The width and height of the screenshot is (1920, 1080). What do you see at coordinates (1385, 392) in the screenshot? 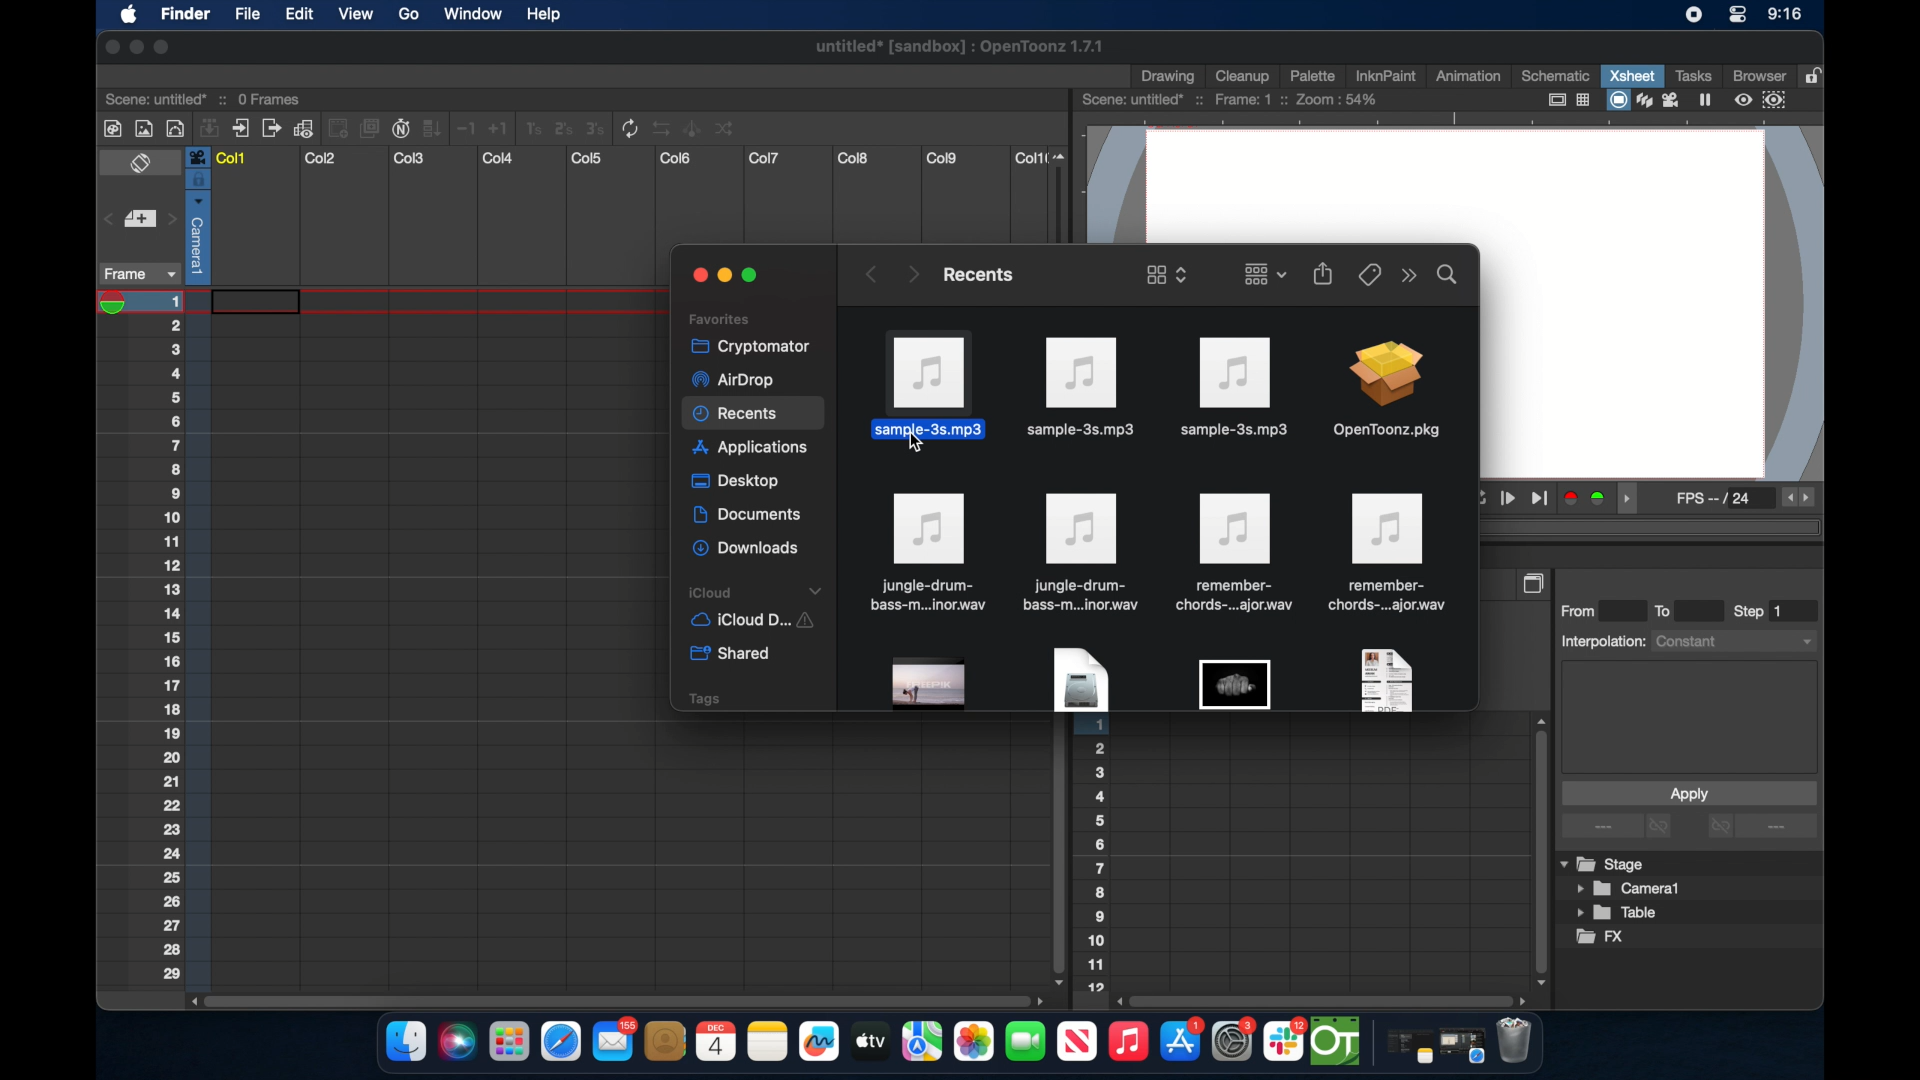
I see `package icon` at bounding box center [1385, 392].